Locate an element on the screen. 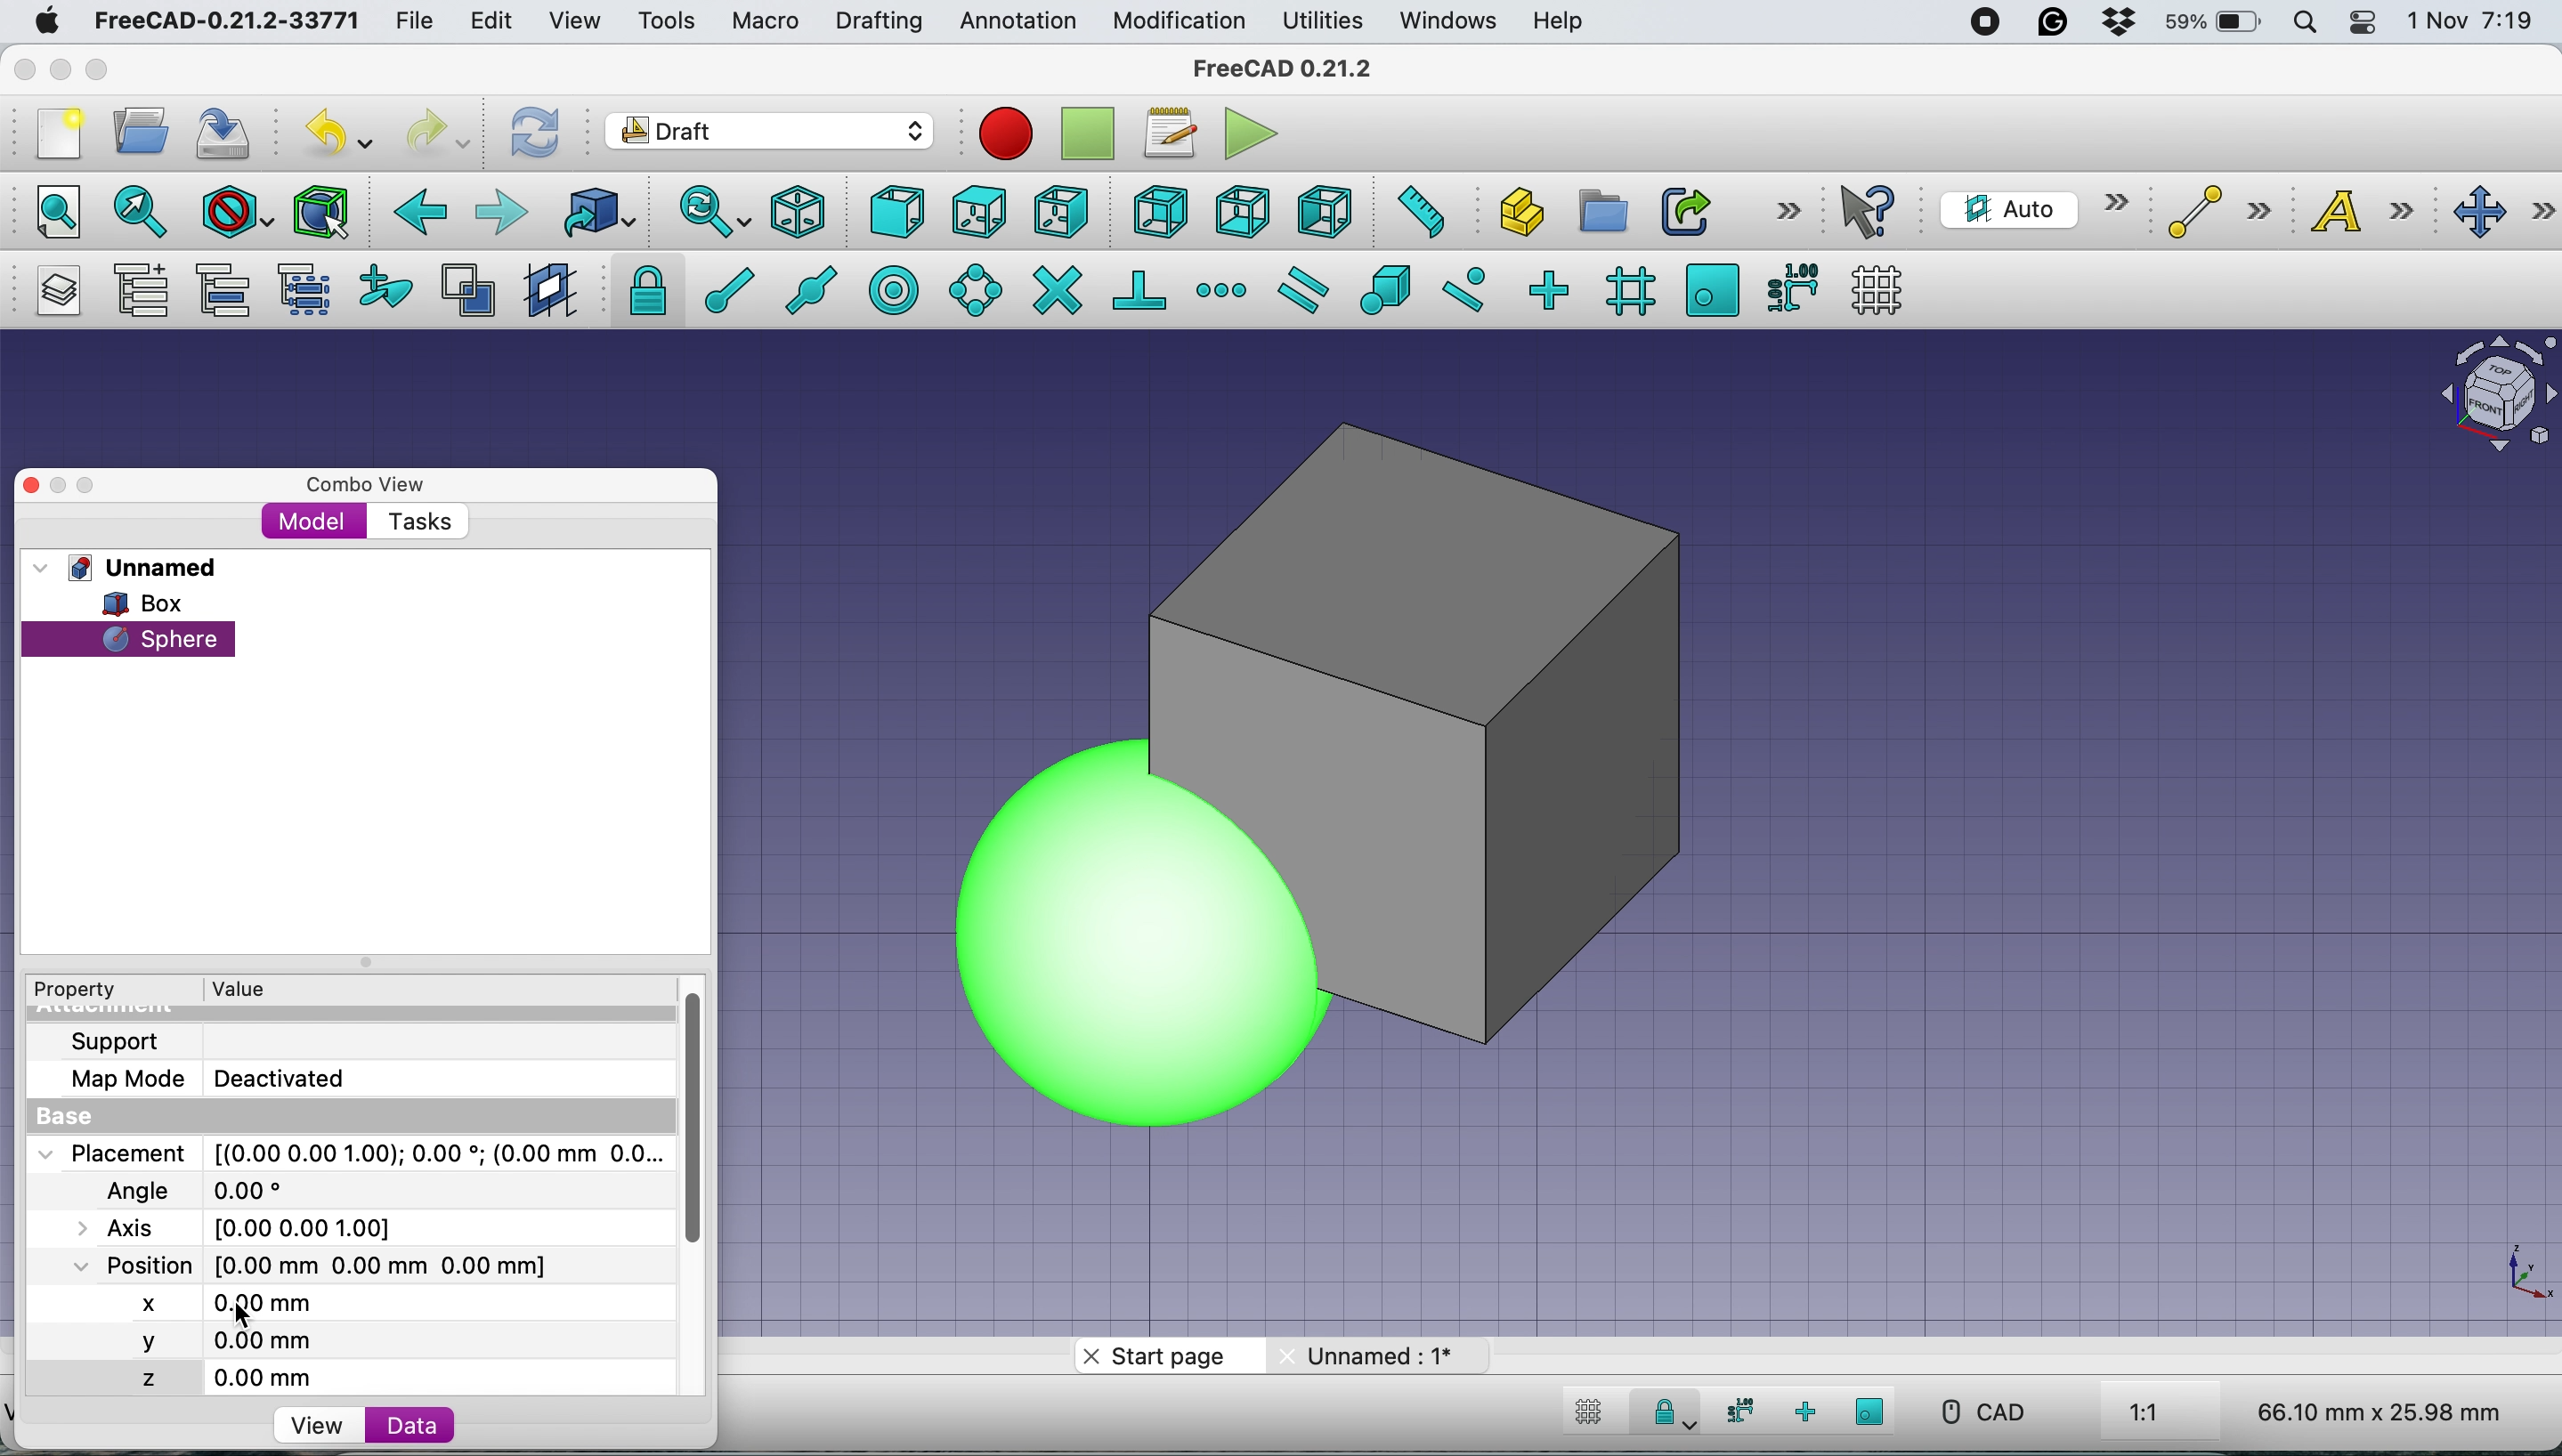 The width and height of the screenshot is (2562, 1456). date and time is located at coordinates (2473, 22).